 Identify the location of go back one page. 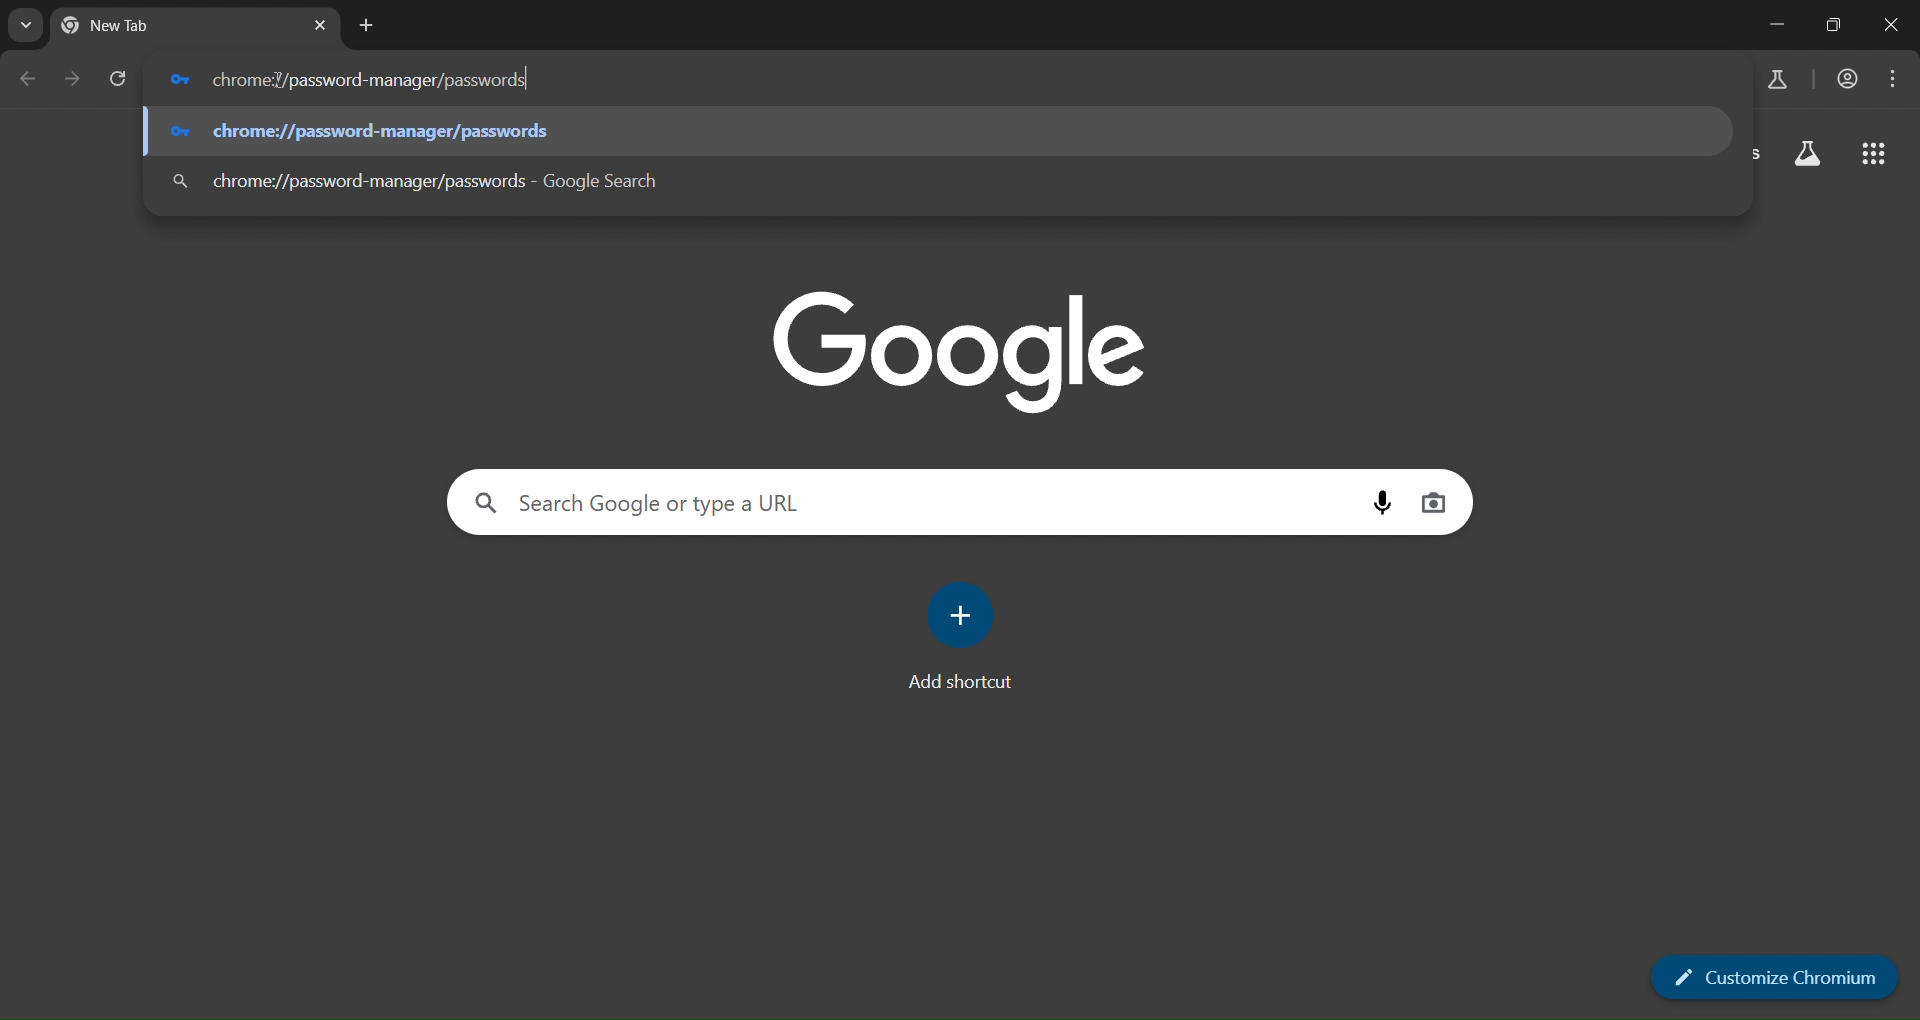
(31, 78).